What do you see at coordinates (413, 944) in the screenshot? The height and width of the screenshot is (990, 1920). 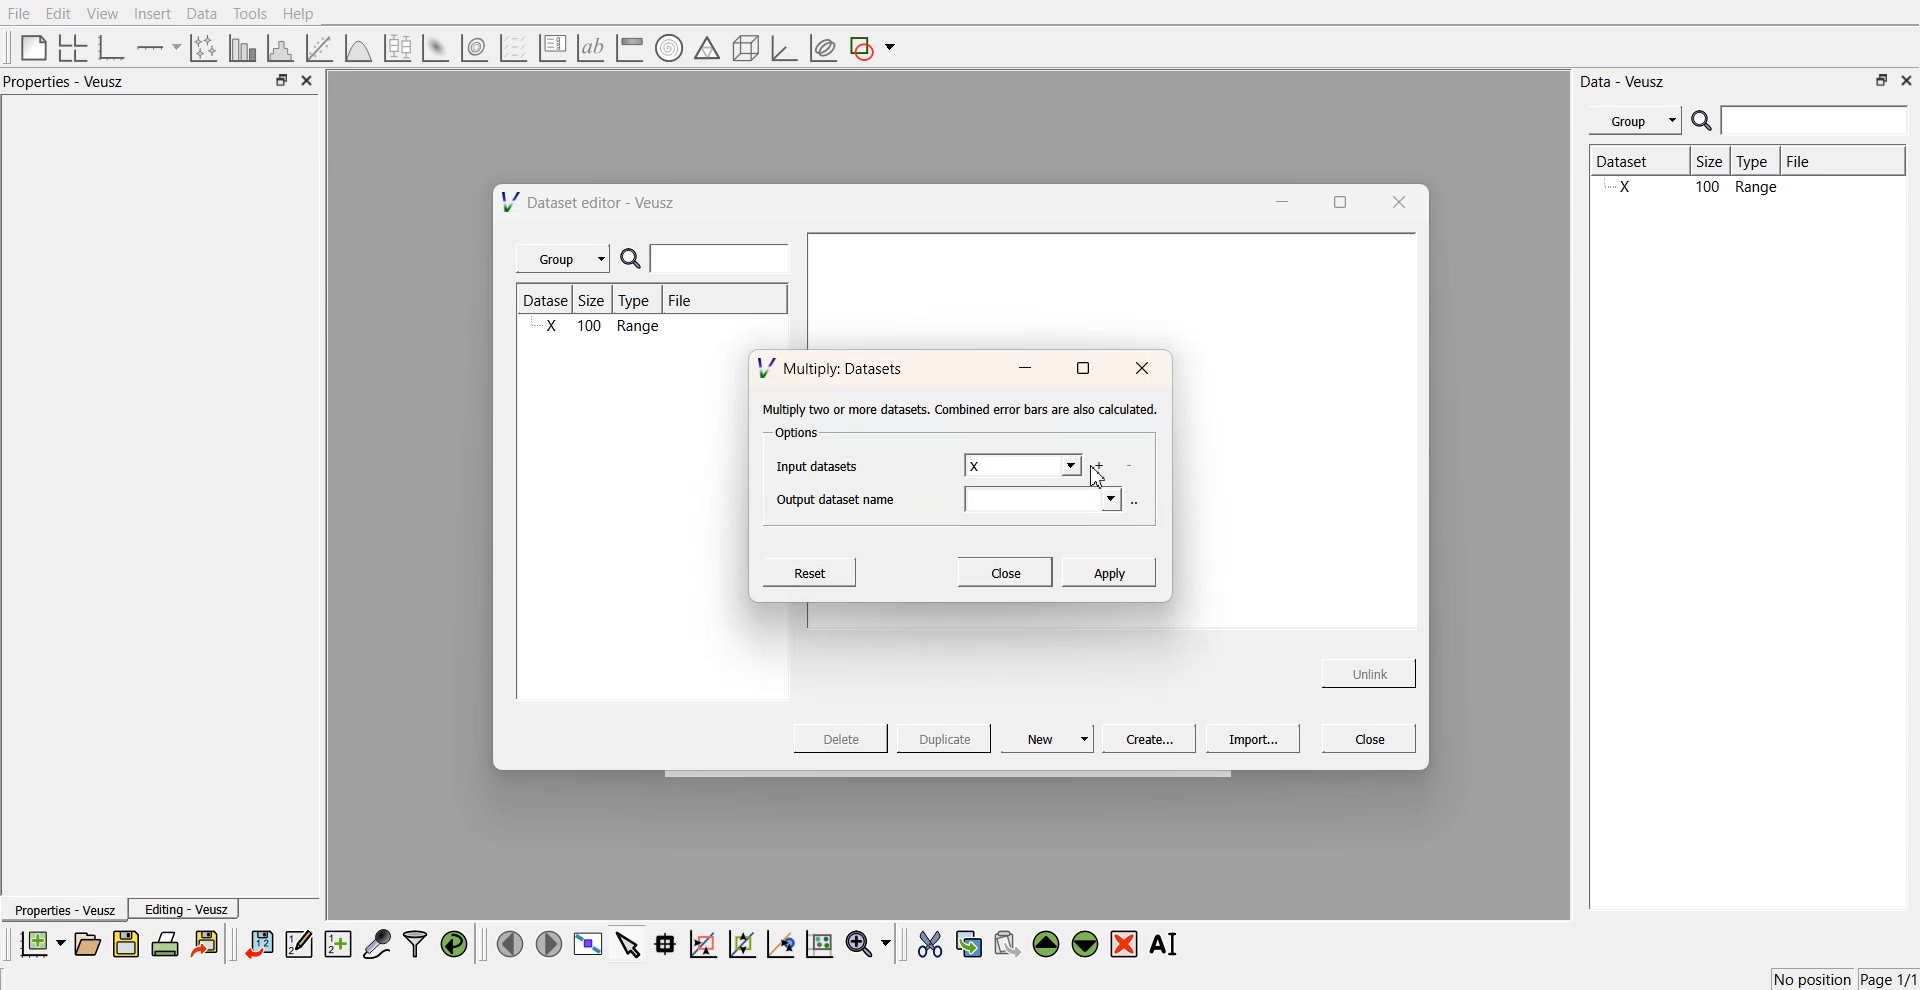 I see `filters` at bounding box center [413, 944].